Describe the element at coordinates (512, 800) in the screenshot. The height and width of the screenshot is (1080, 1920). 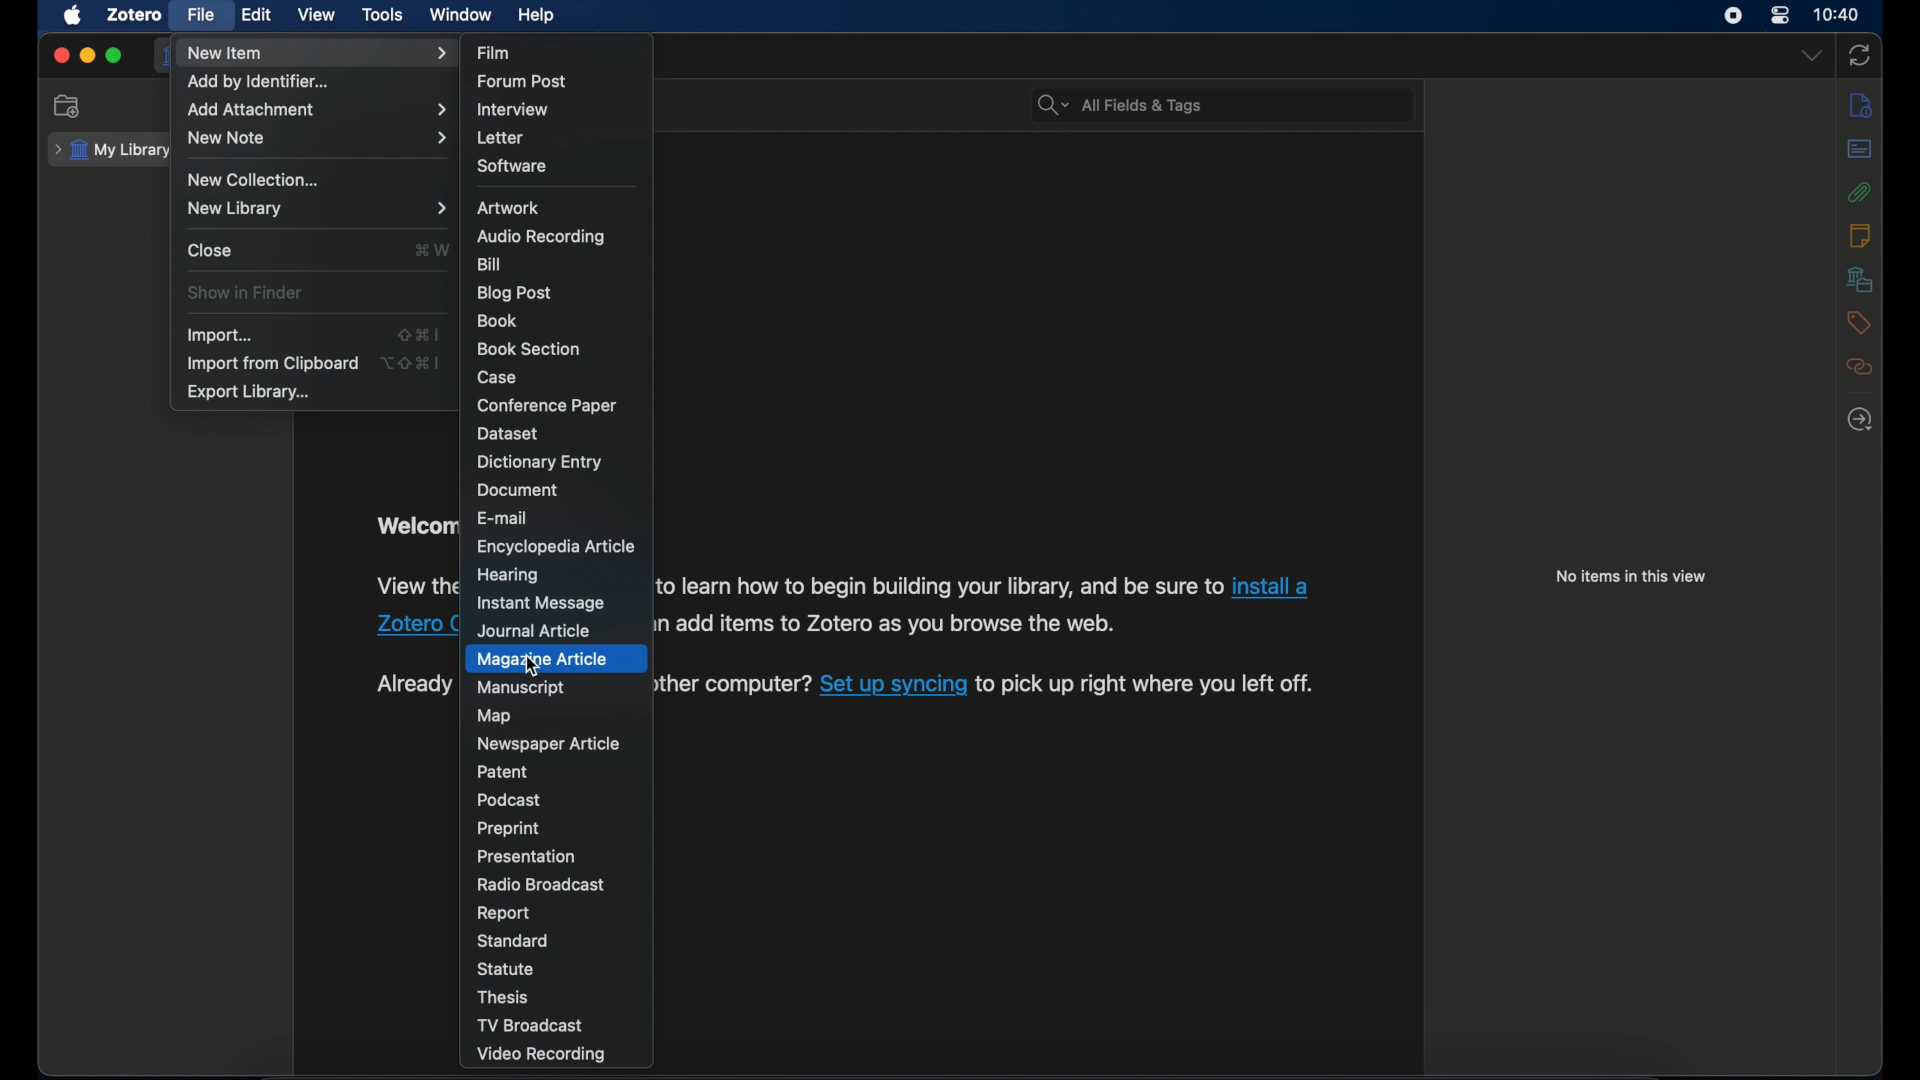
I see `podcast` at that location.